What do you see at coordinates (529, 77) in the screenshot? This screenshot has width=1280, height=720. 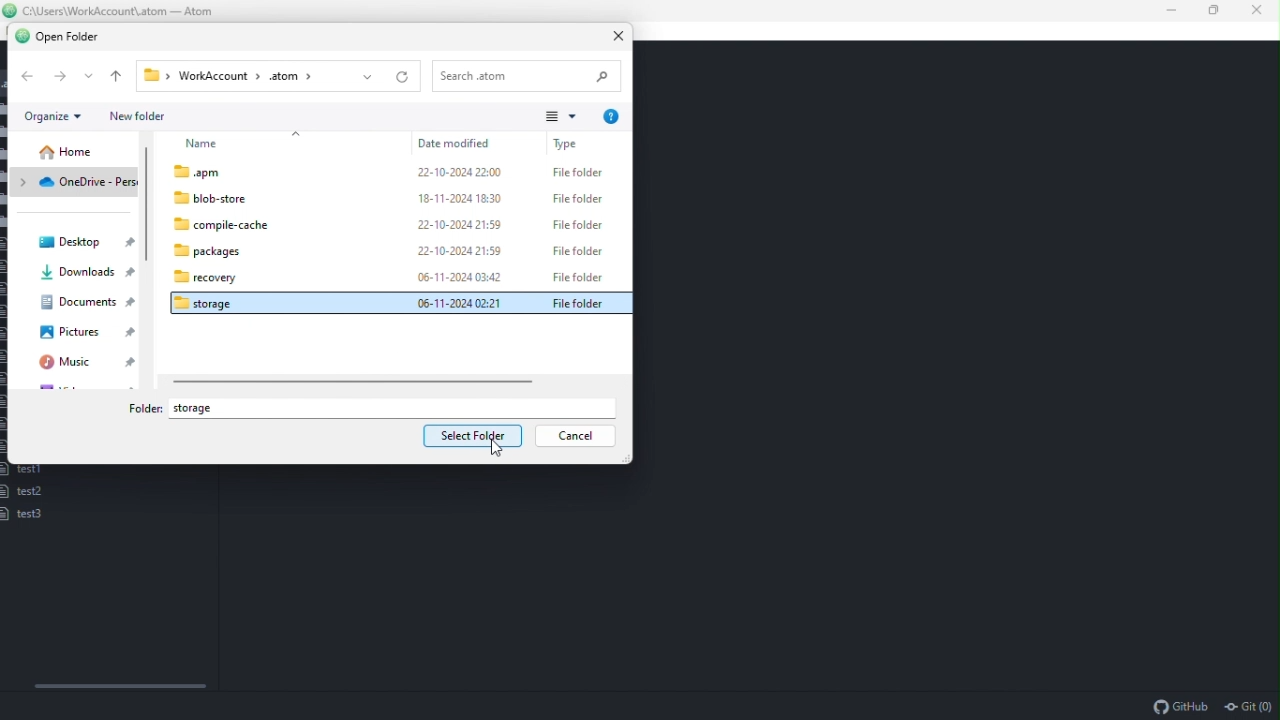 I see `Search` at bounding box center [529, 77].